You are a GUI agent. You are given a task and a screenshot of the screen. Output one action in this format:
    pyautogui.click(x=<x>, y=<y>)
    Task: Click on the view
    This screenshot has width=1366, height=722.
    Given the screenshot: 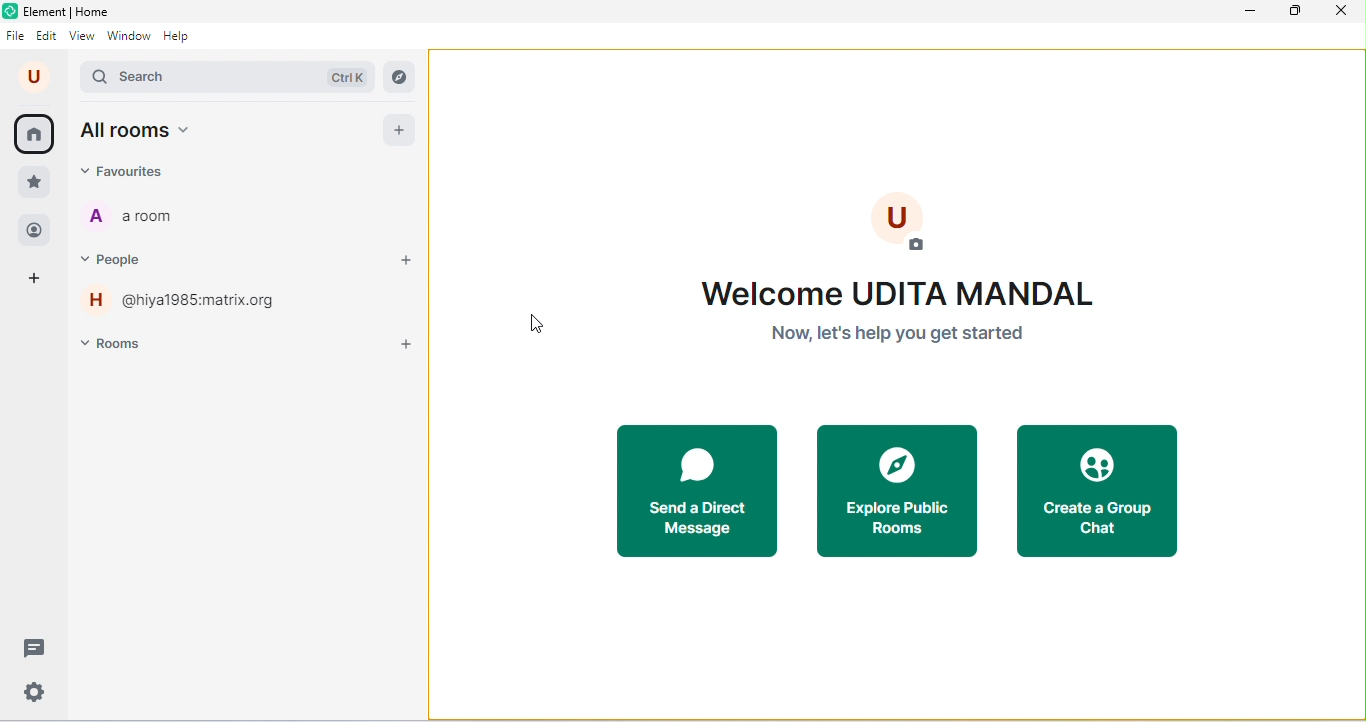 What is the action you would take?
    pyautogui.click(x=82, y=36)
    